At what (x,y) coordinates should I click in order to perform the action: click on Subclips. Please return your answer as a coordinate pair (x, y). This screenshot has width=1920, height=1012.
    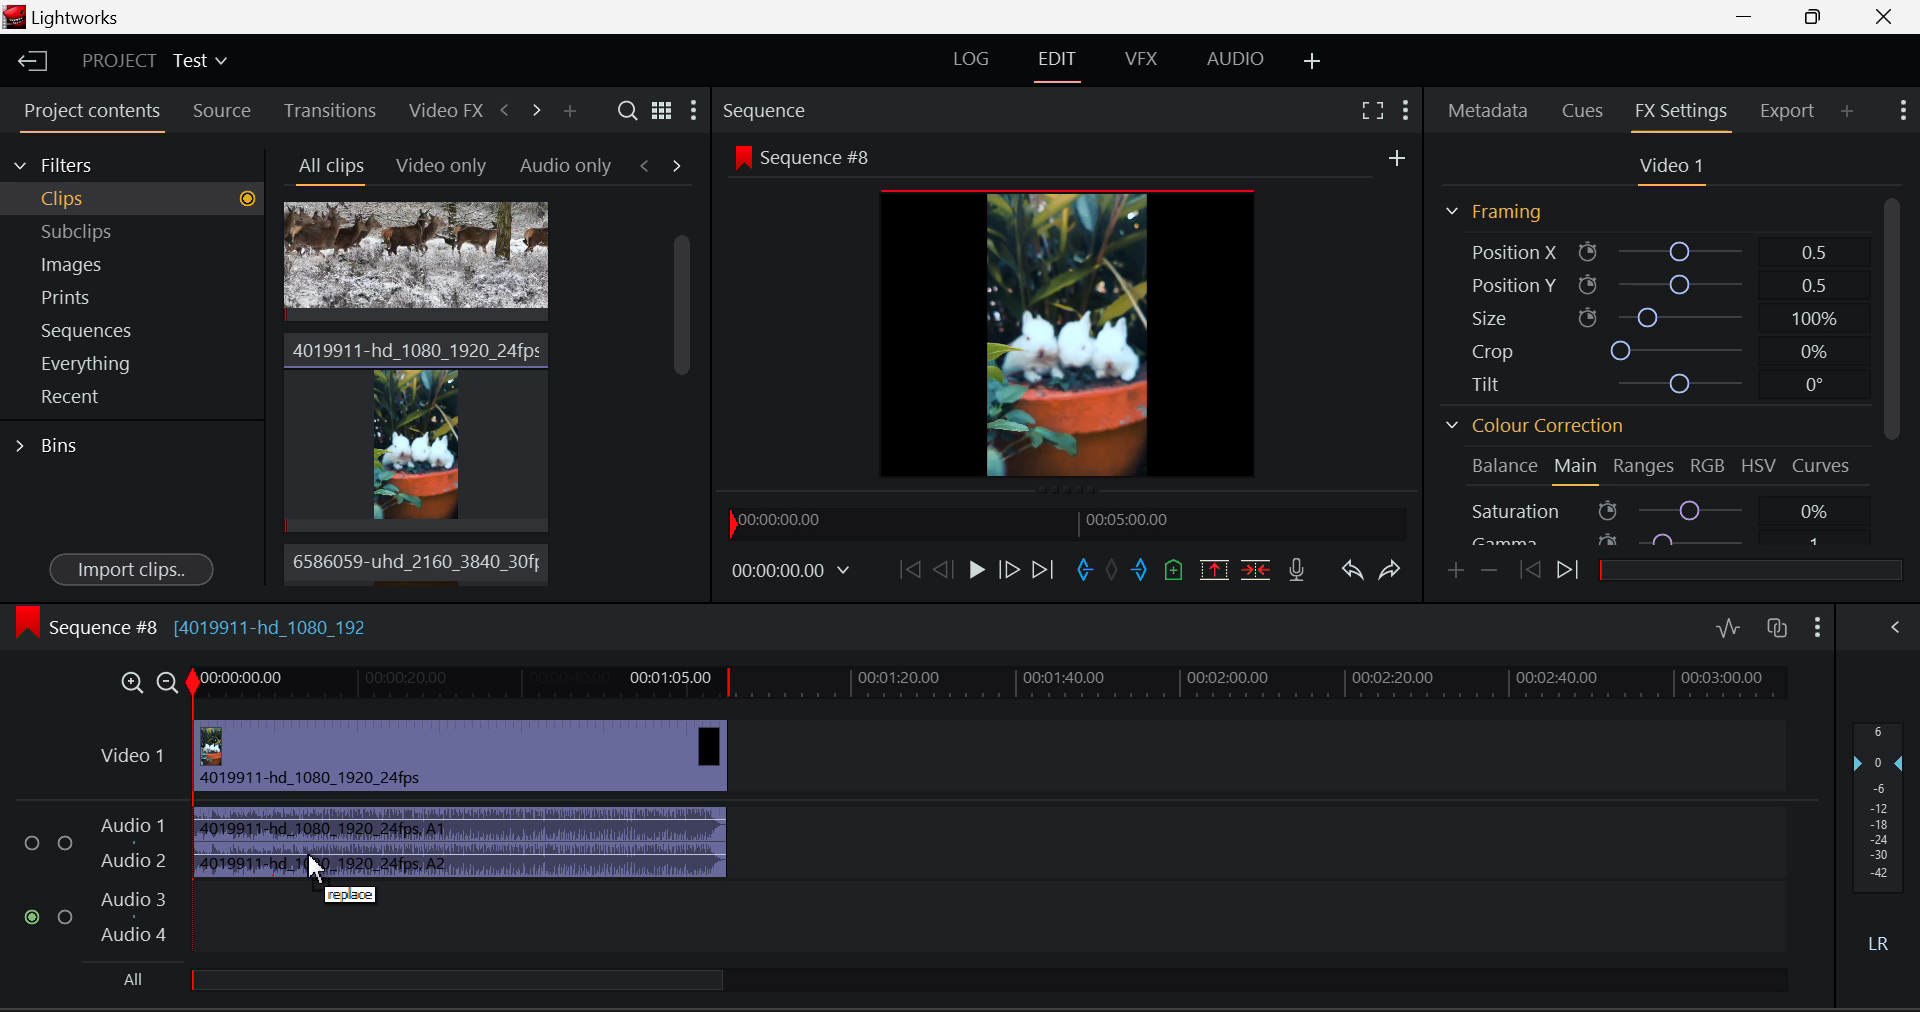
    Looking at the image, I should click on (133, 231).